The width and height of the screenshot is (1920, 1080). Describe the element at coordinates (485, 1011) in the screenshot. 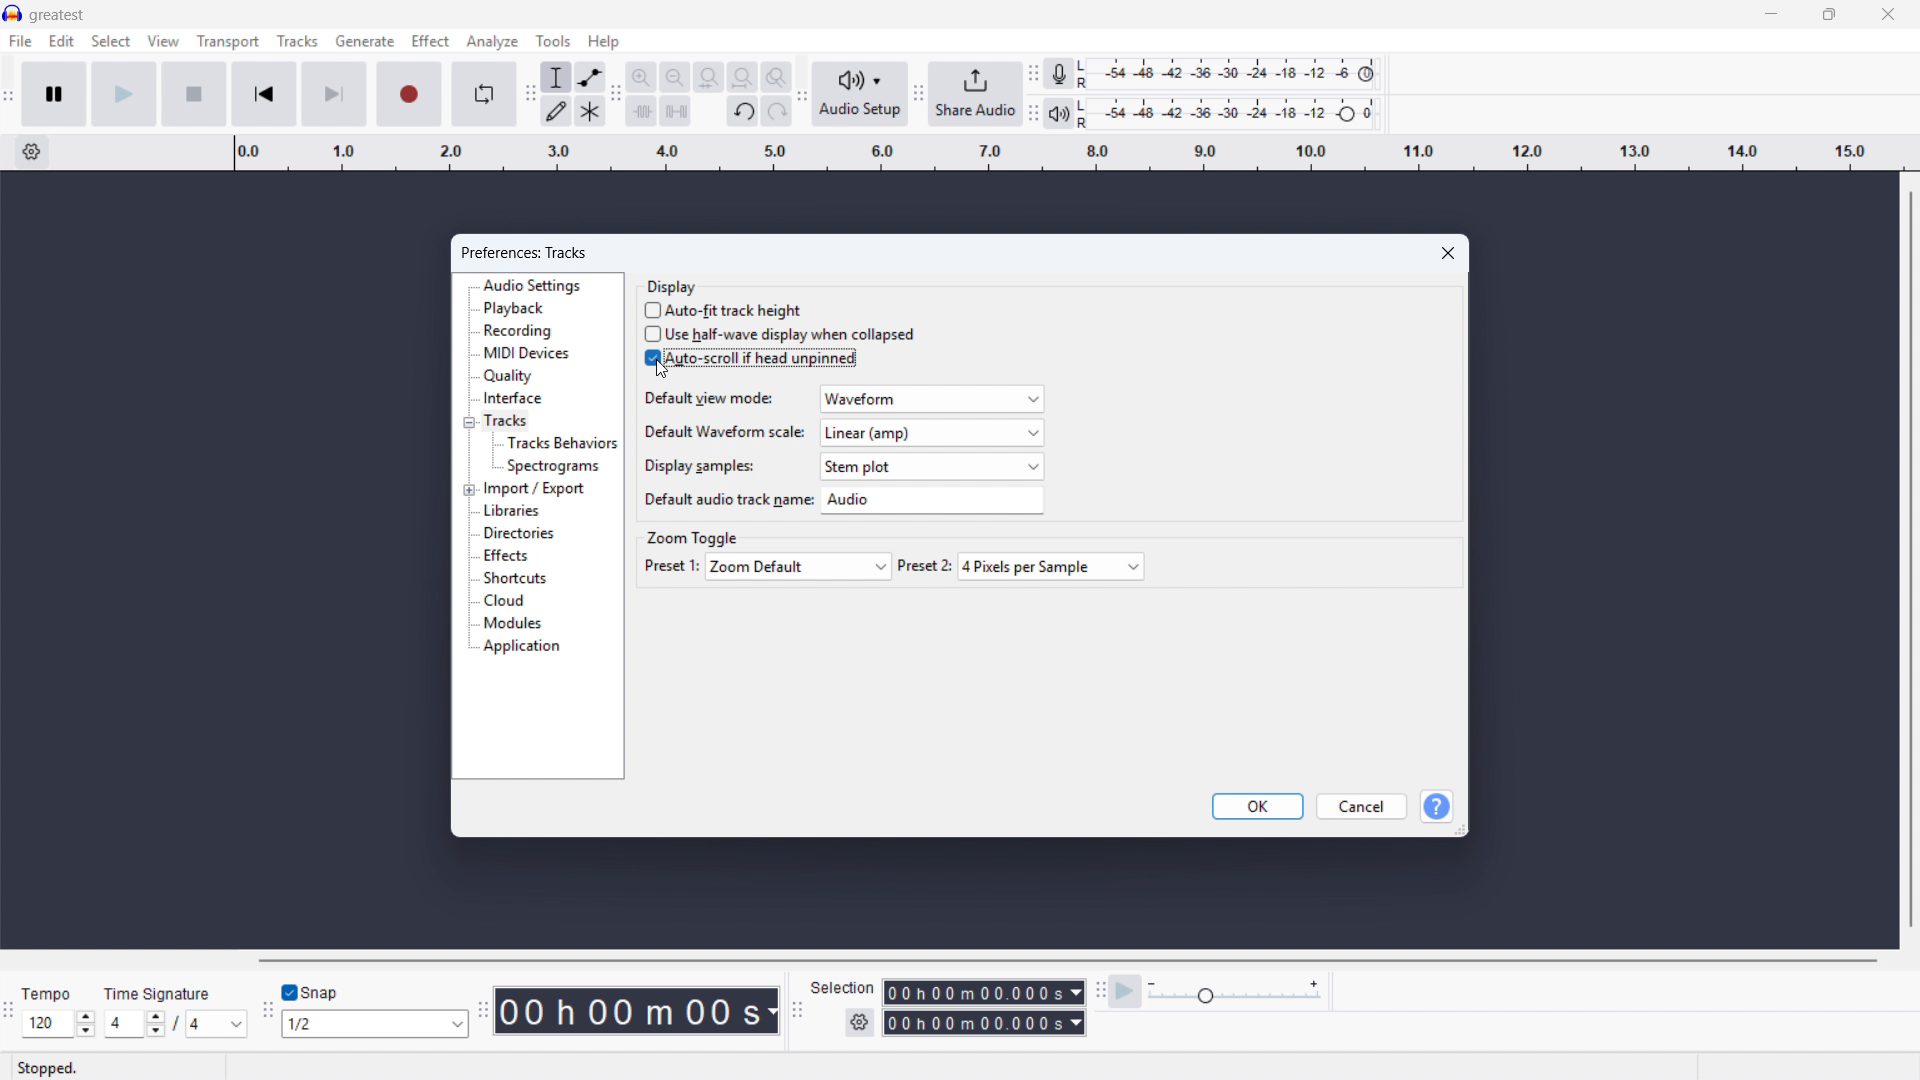

I see `Time toolbar ` at that location.